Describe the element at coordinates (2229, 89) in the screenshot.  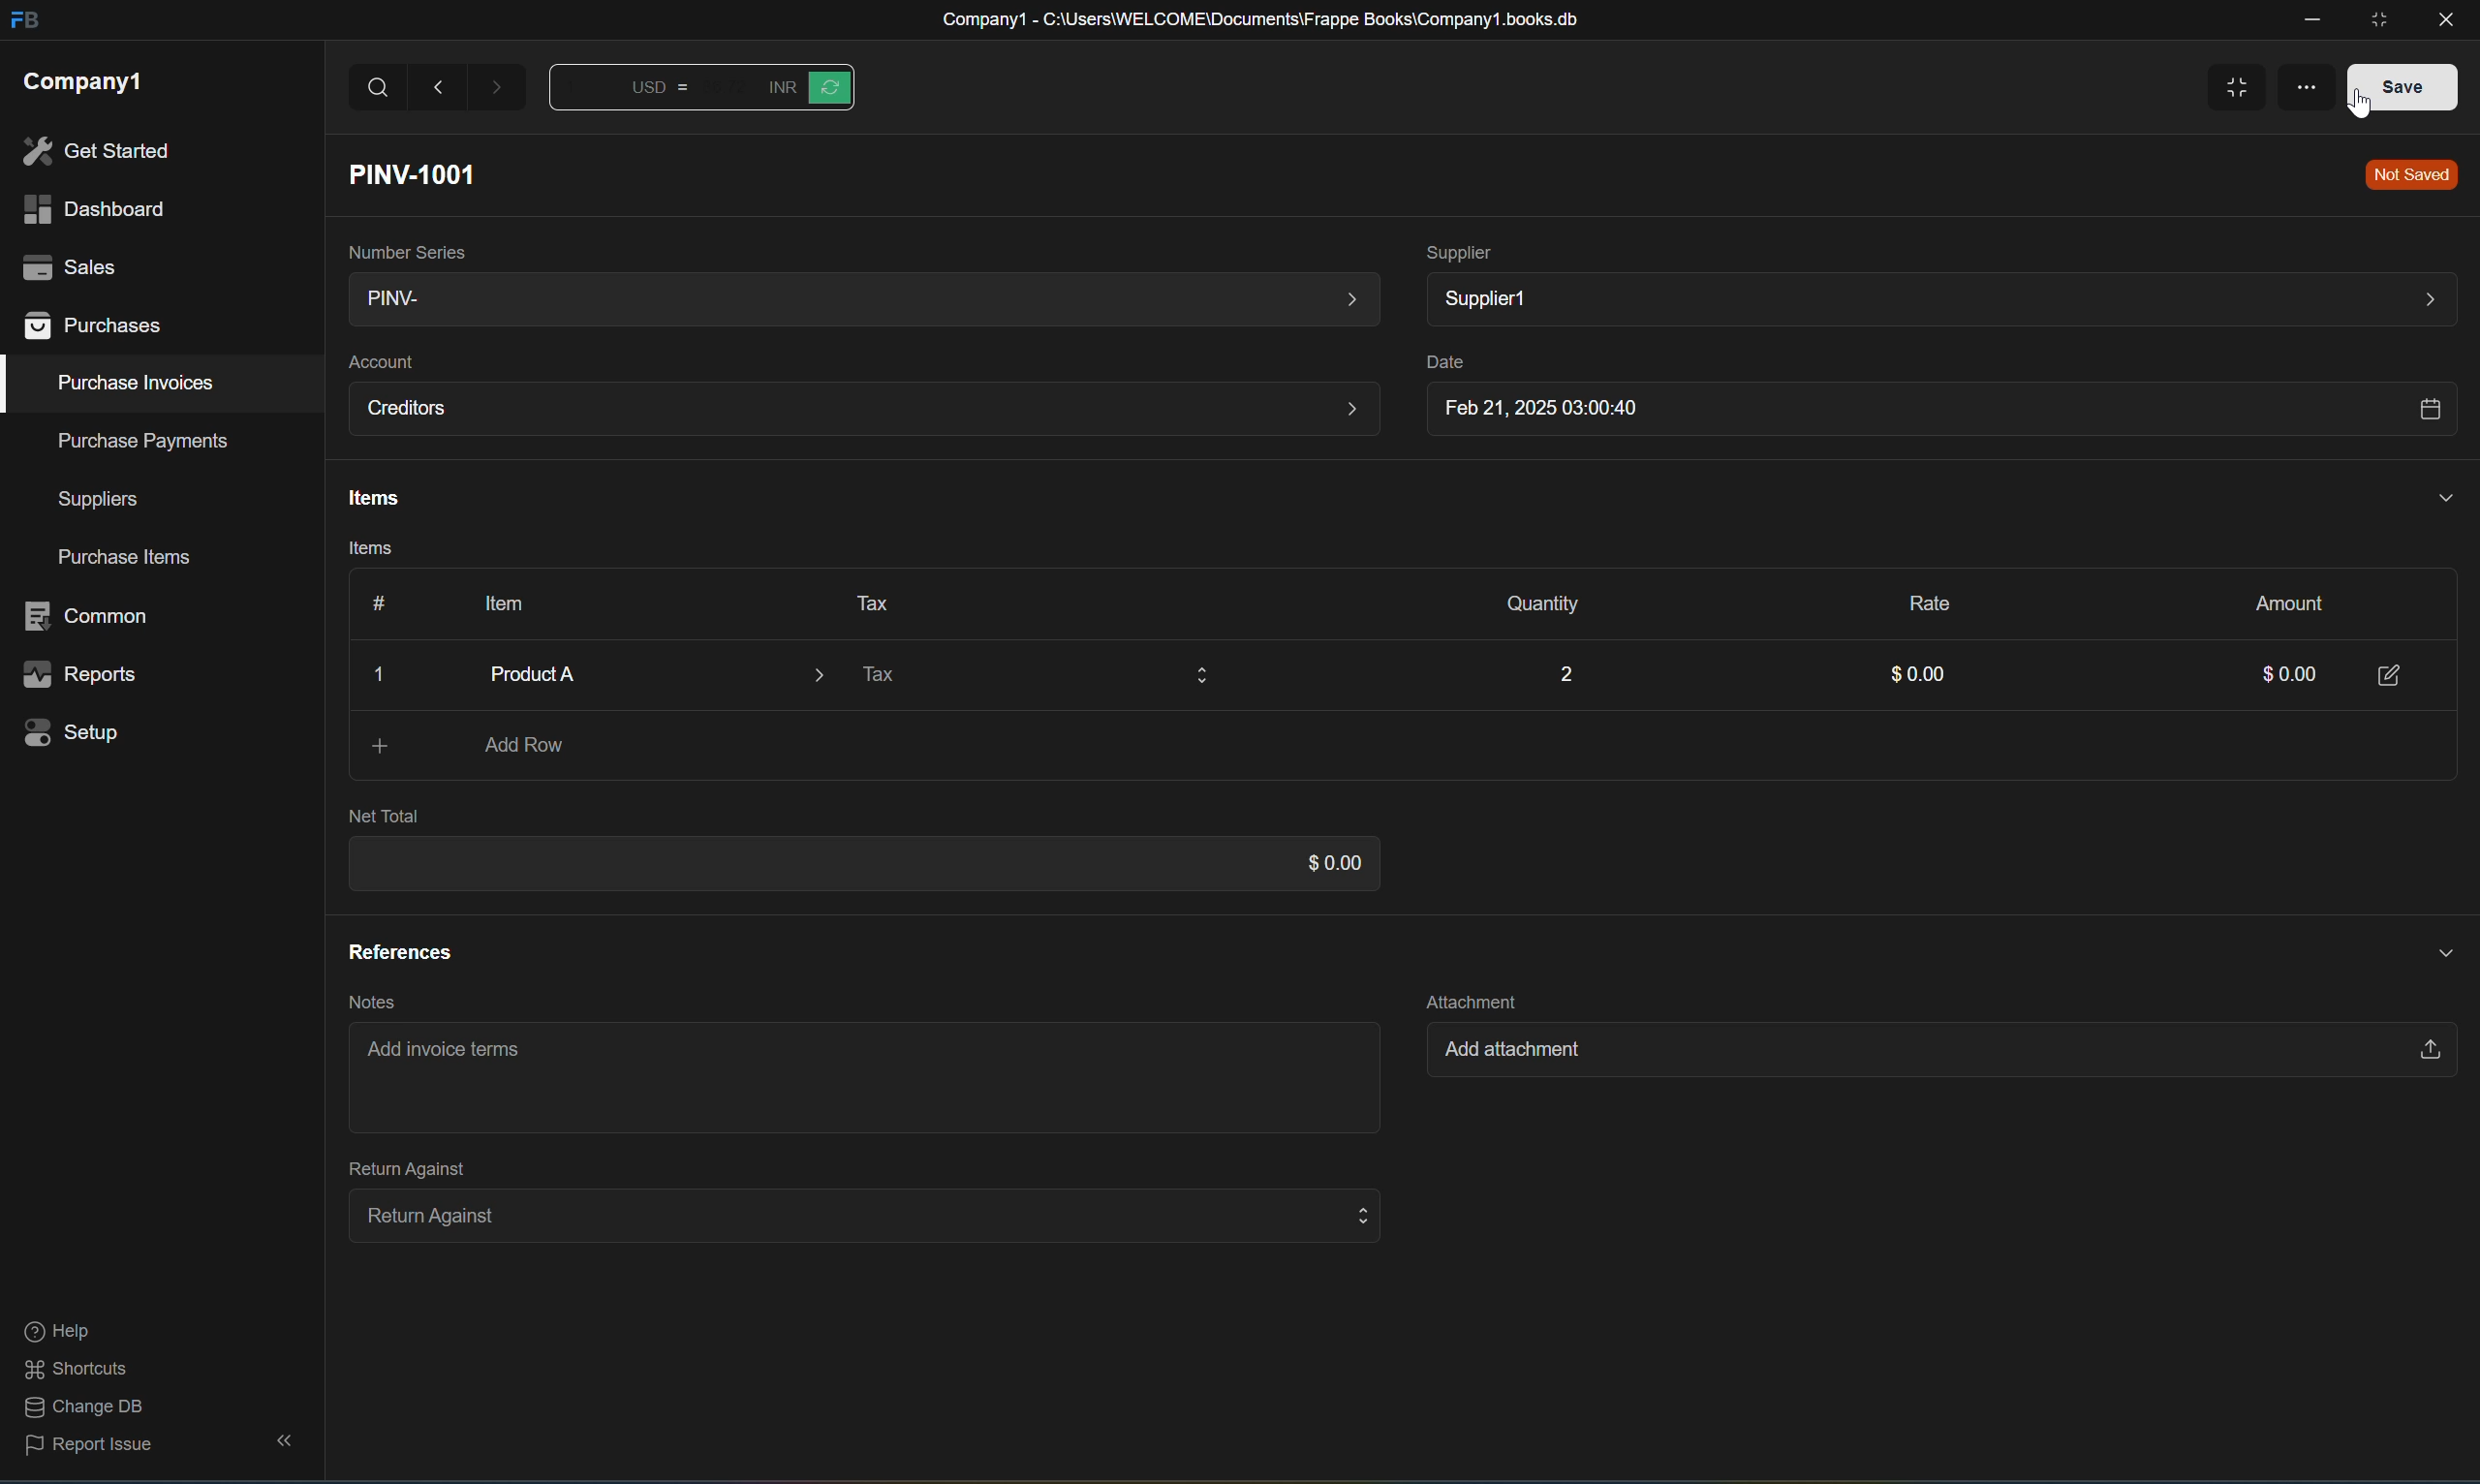
I see `Full width toggle` at that location.